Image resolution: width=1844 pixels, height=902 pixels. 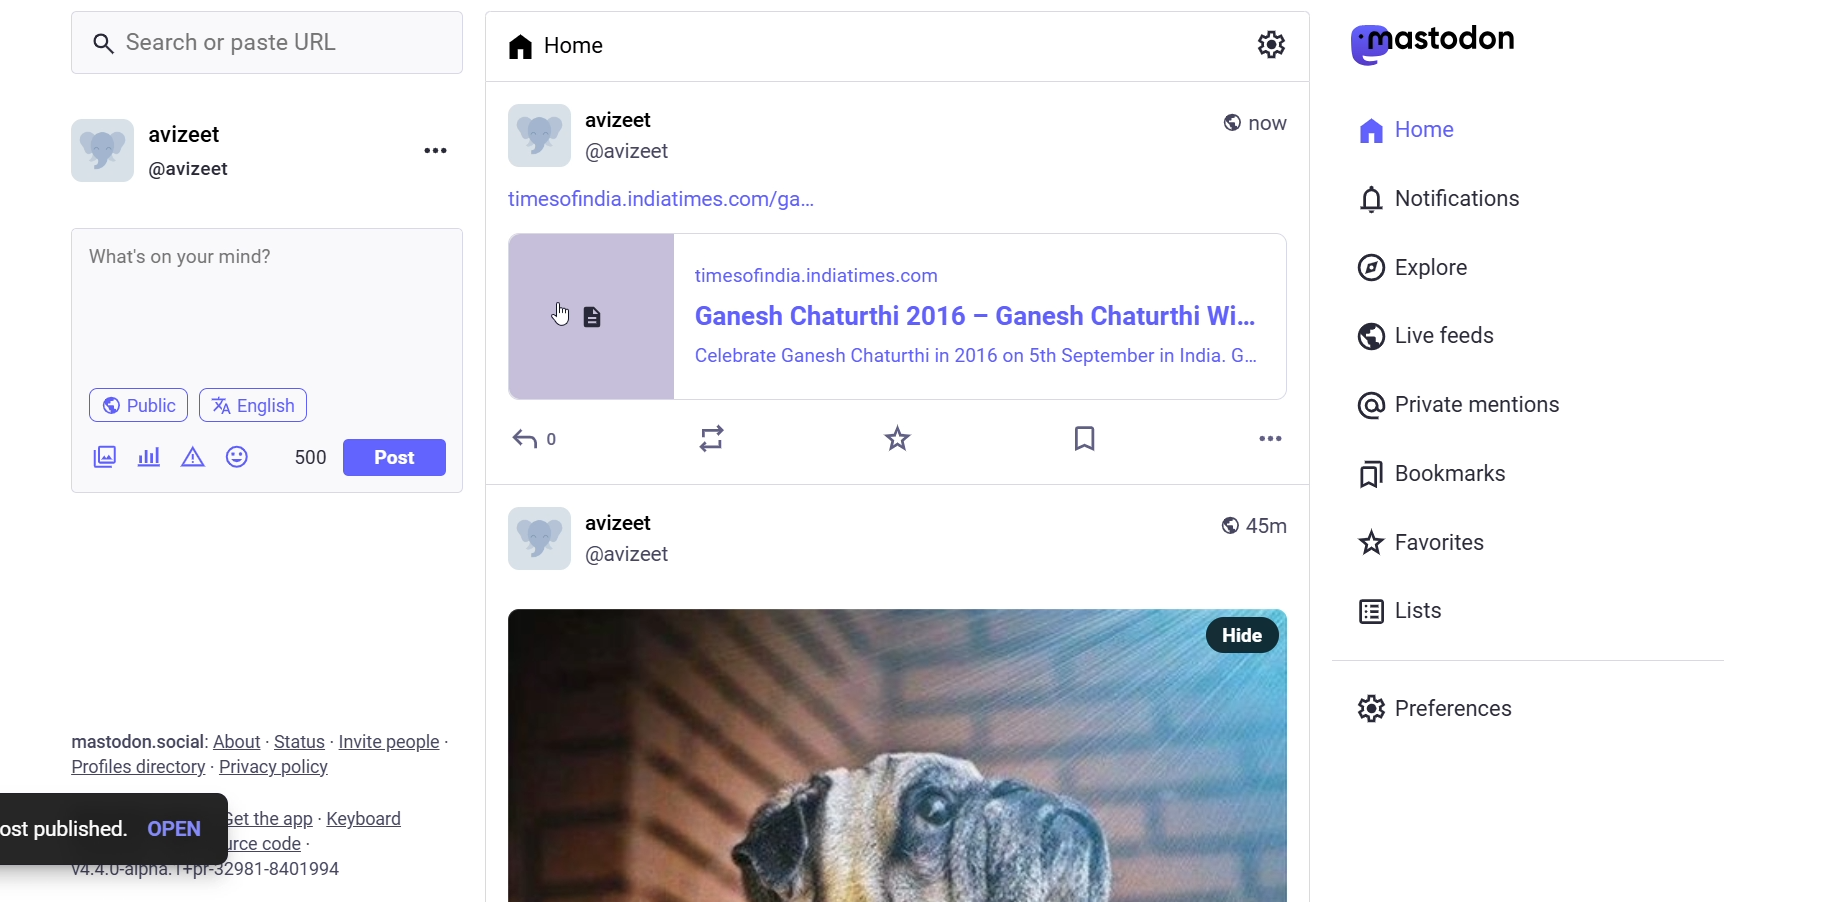 I want to click on Lists, so click(x=1408, y=615).